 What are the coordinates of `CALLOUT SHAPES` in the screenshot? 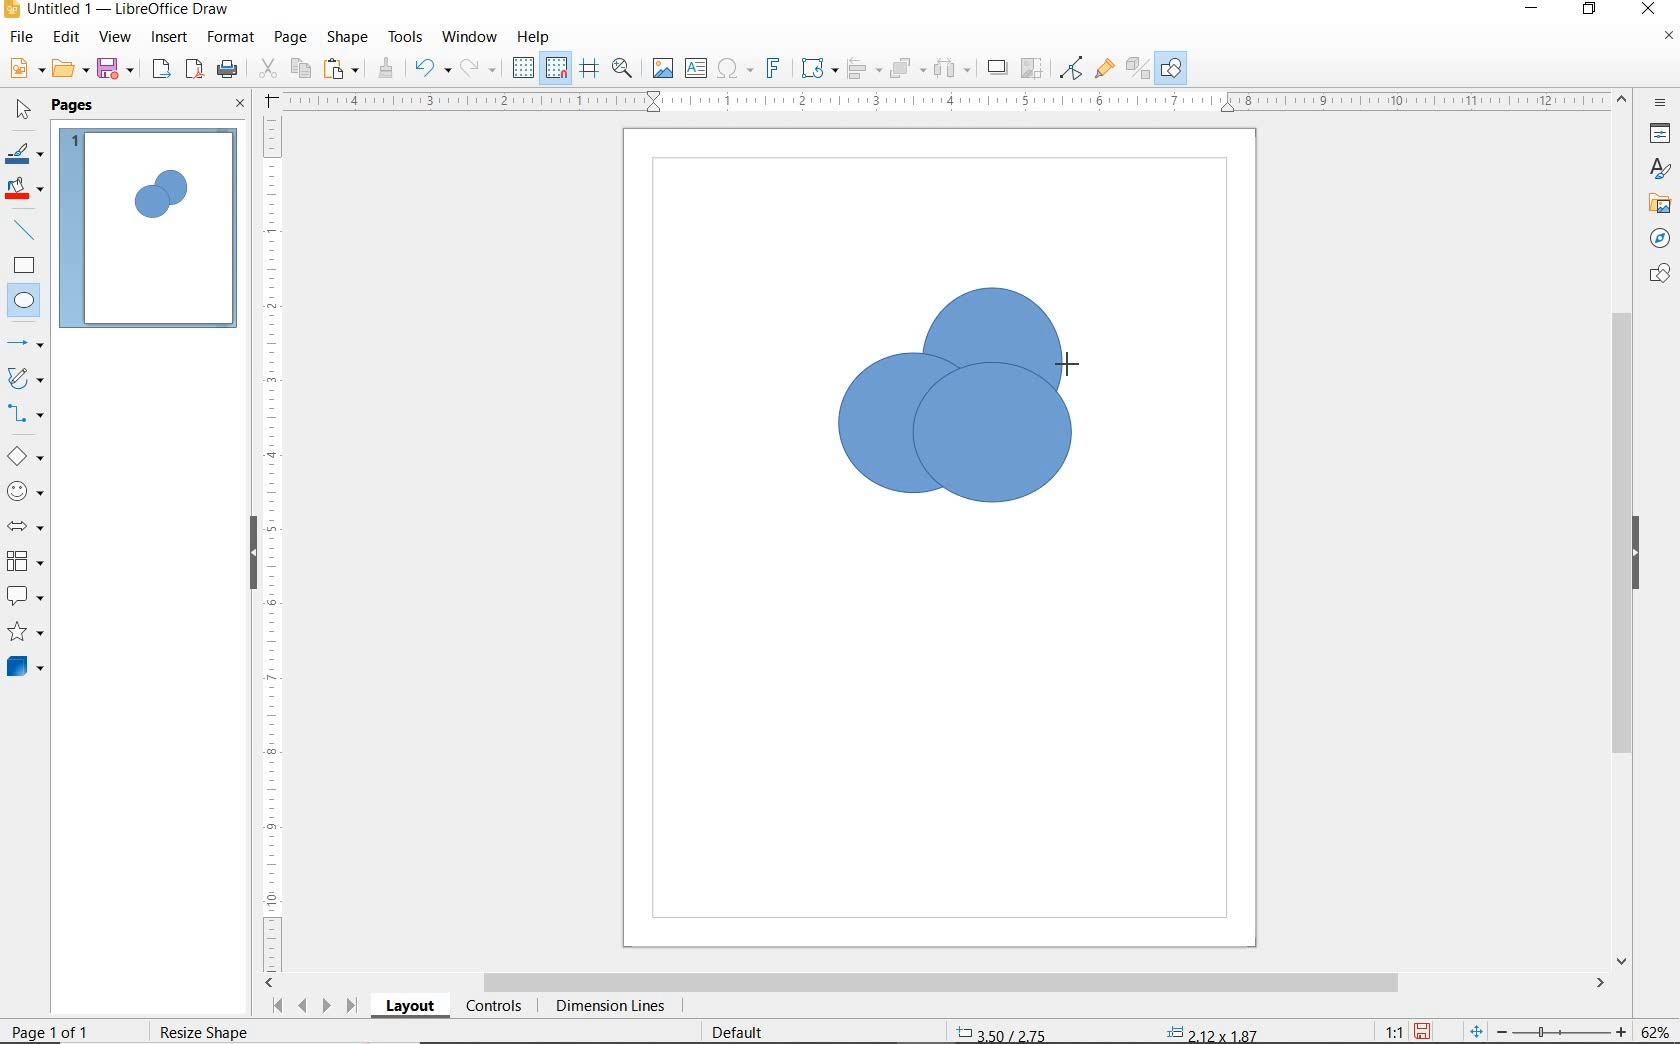 It's located at (24, 597).